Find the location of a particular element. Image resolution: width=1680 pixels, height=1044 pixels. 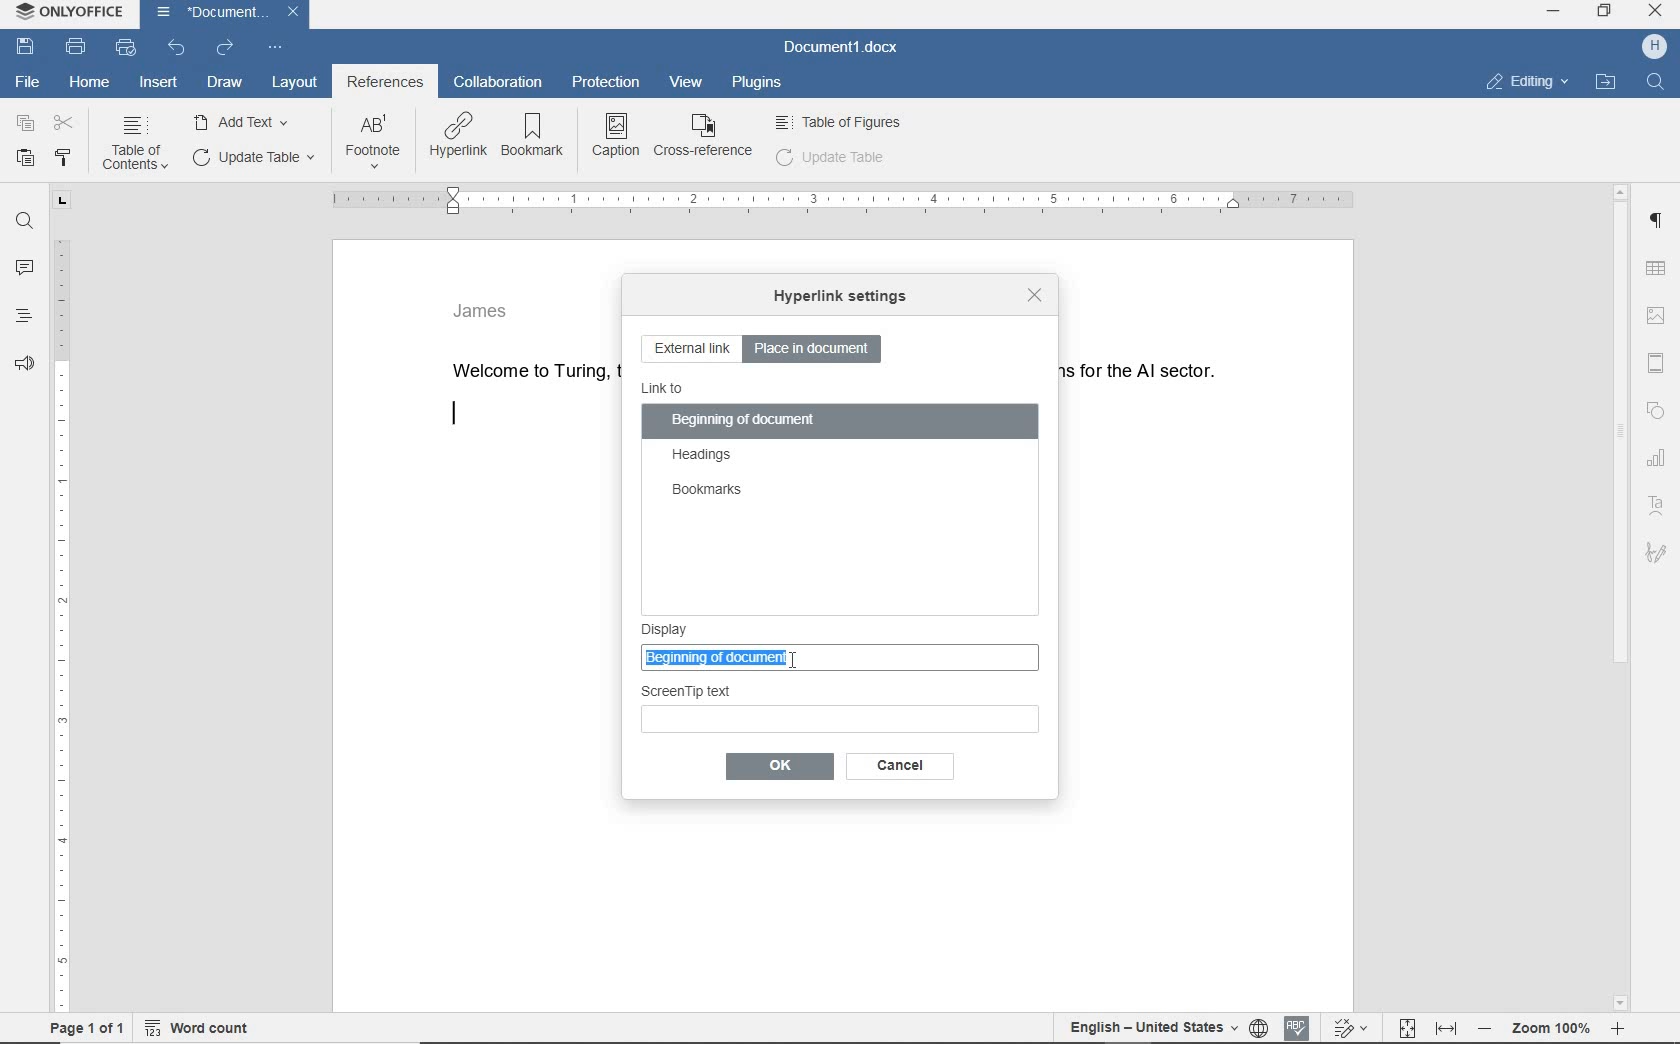

comments is located at coordinates (26, 268).